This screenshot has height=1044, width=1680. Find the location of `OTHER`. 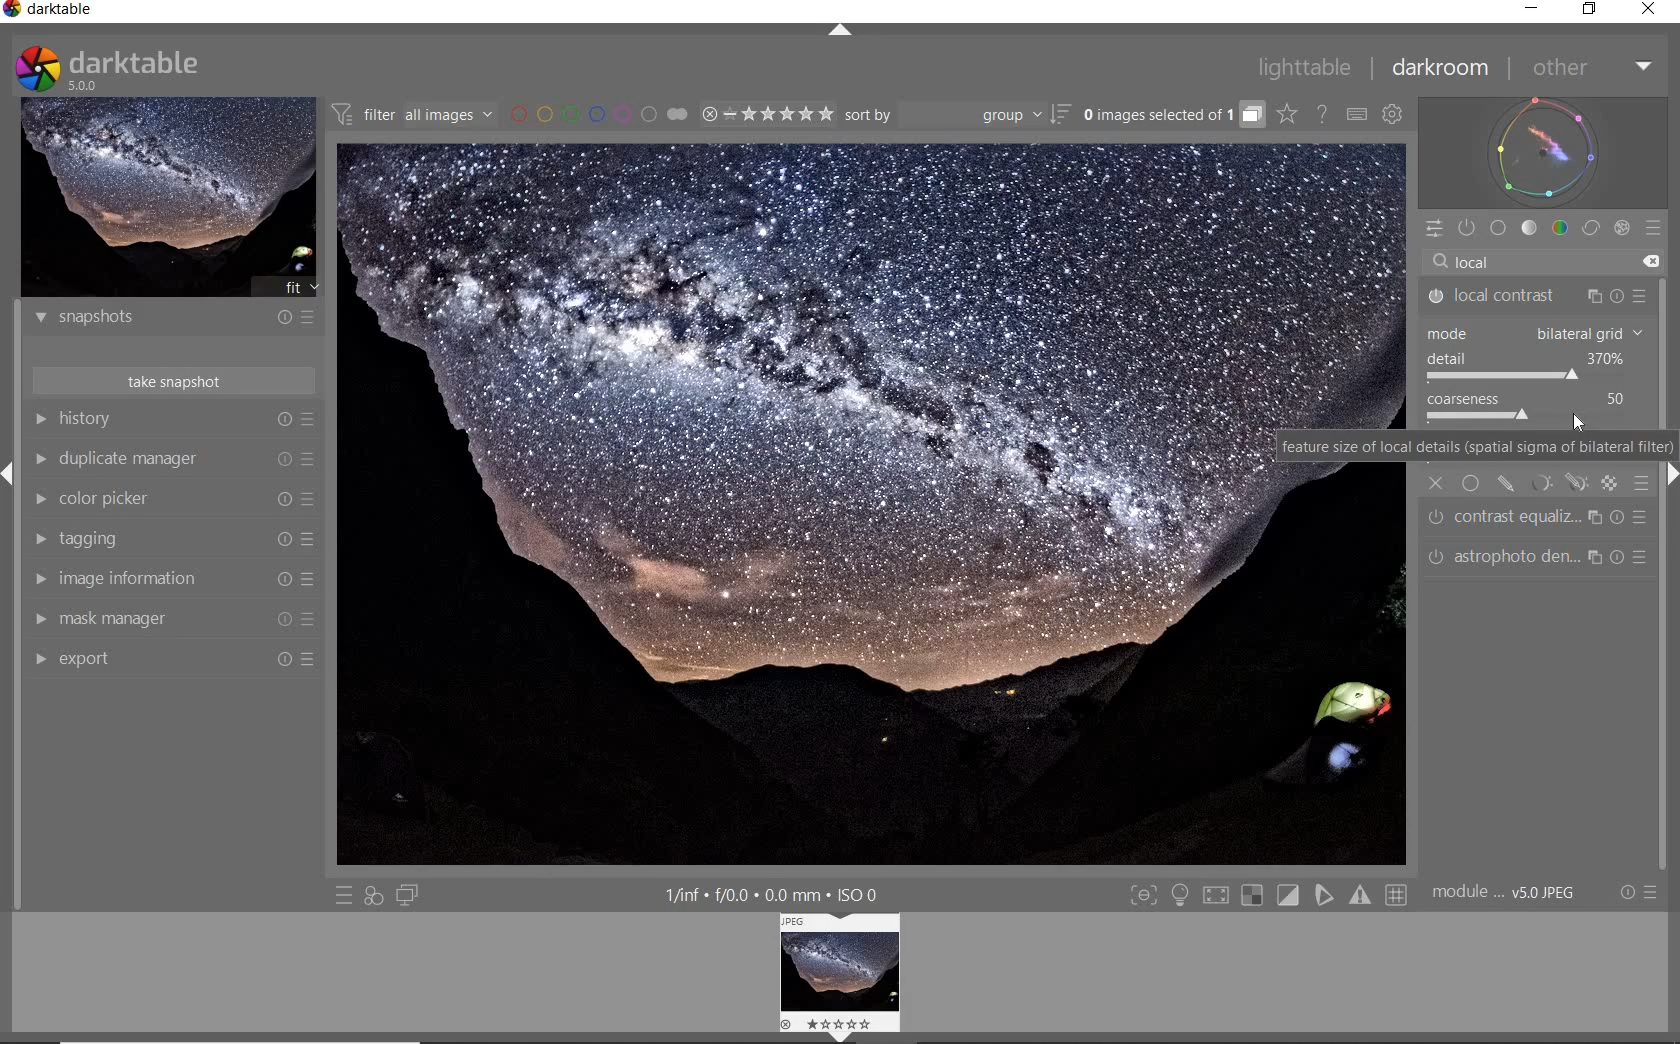

OTHER is located at coordinates (1592, 69).